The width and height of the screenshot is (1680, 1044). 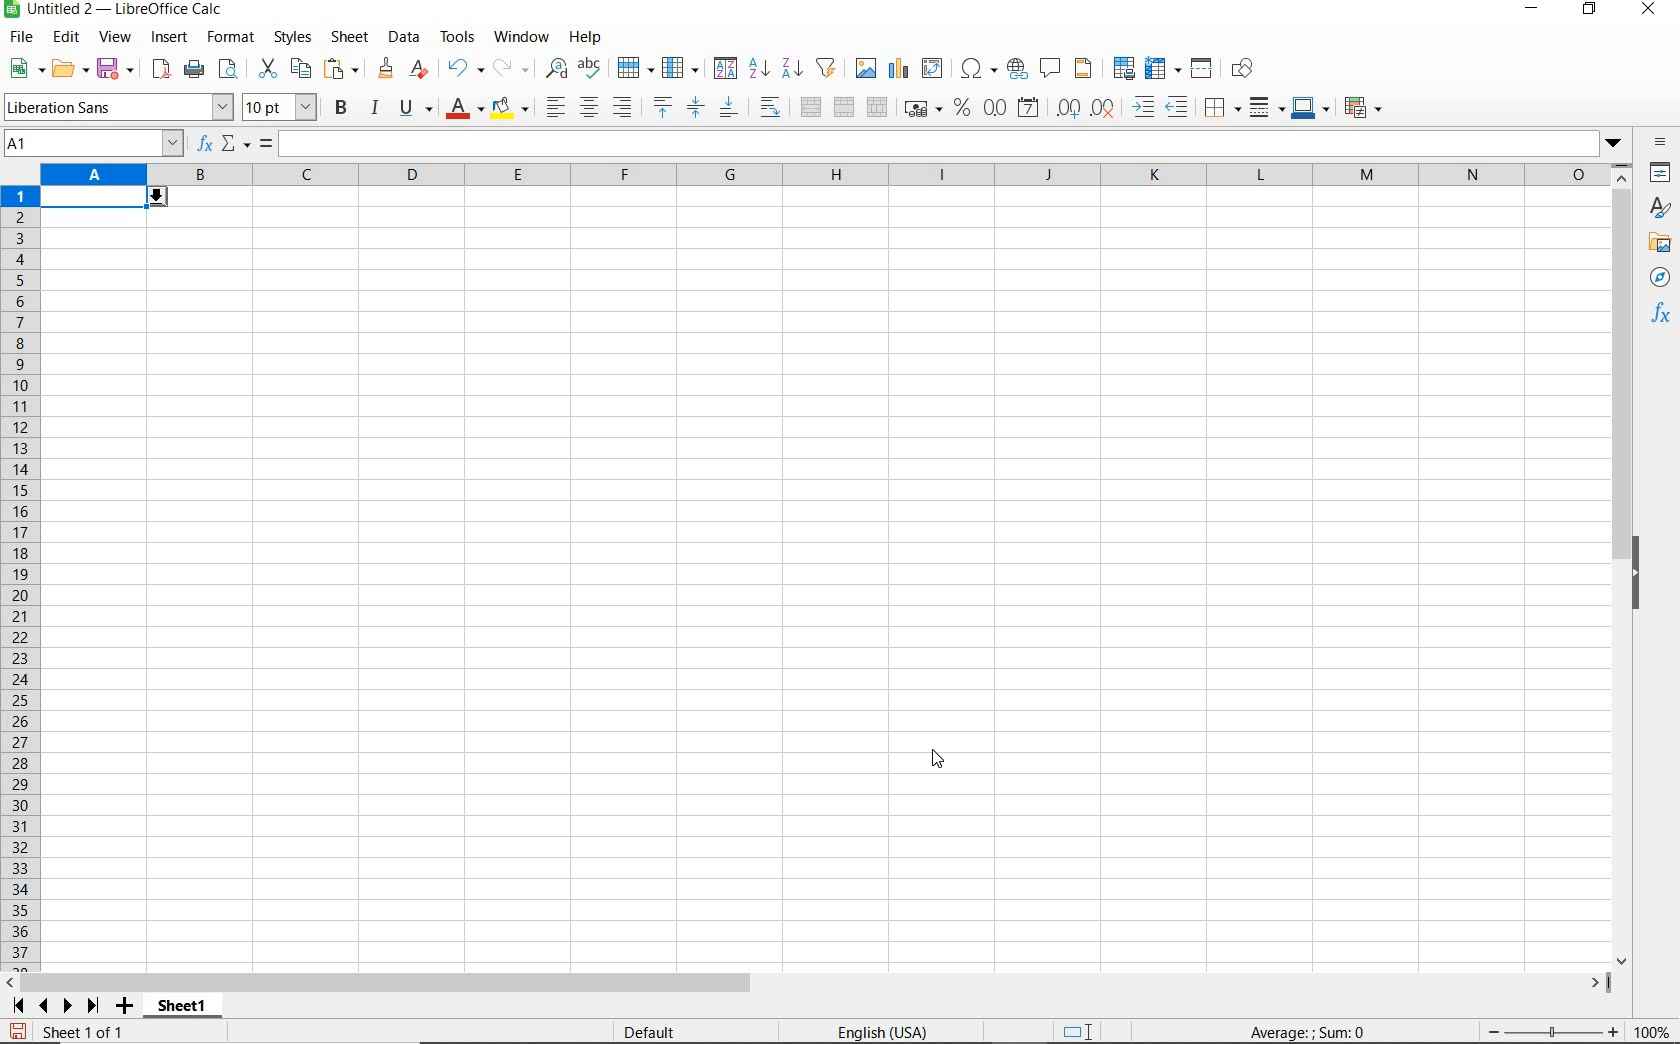 I want to click on align left, so click(x=554, y=109).